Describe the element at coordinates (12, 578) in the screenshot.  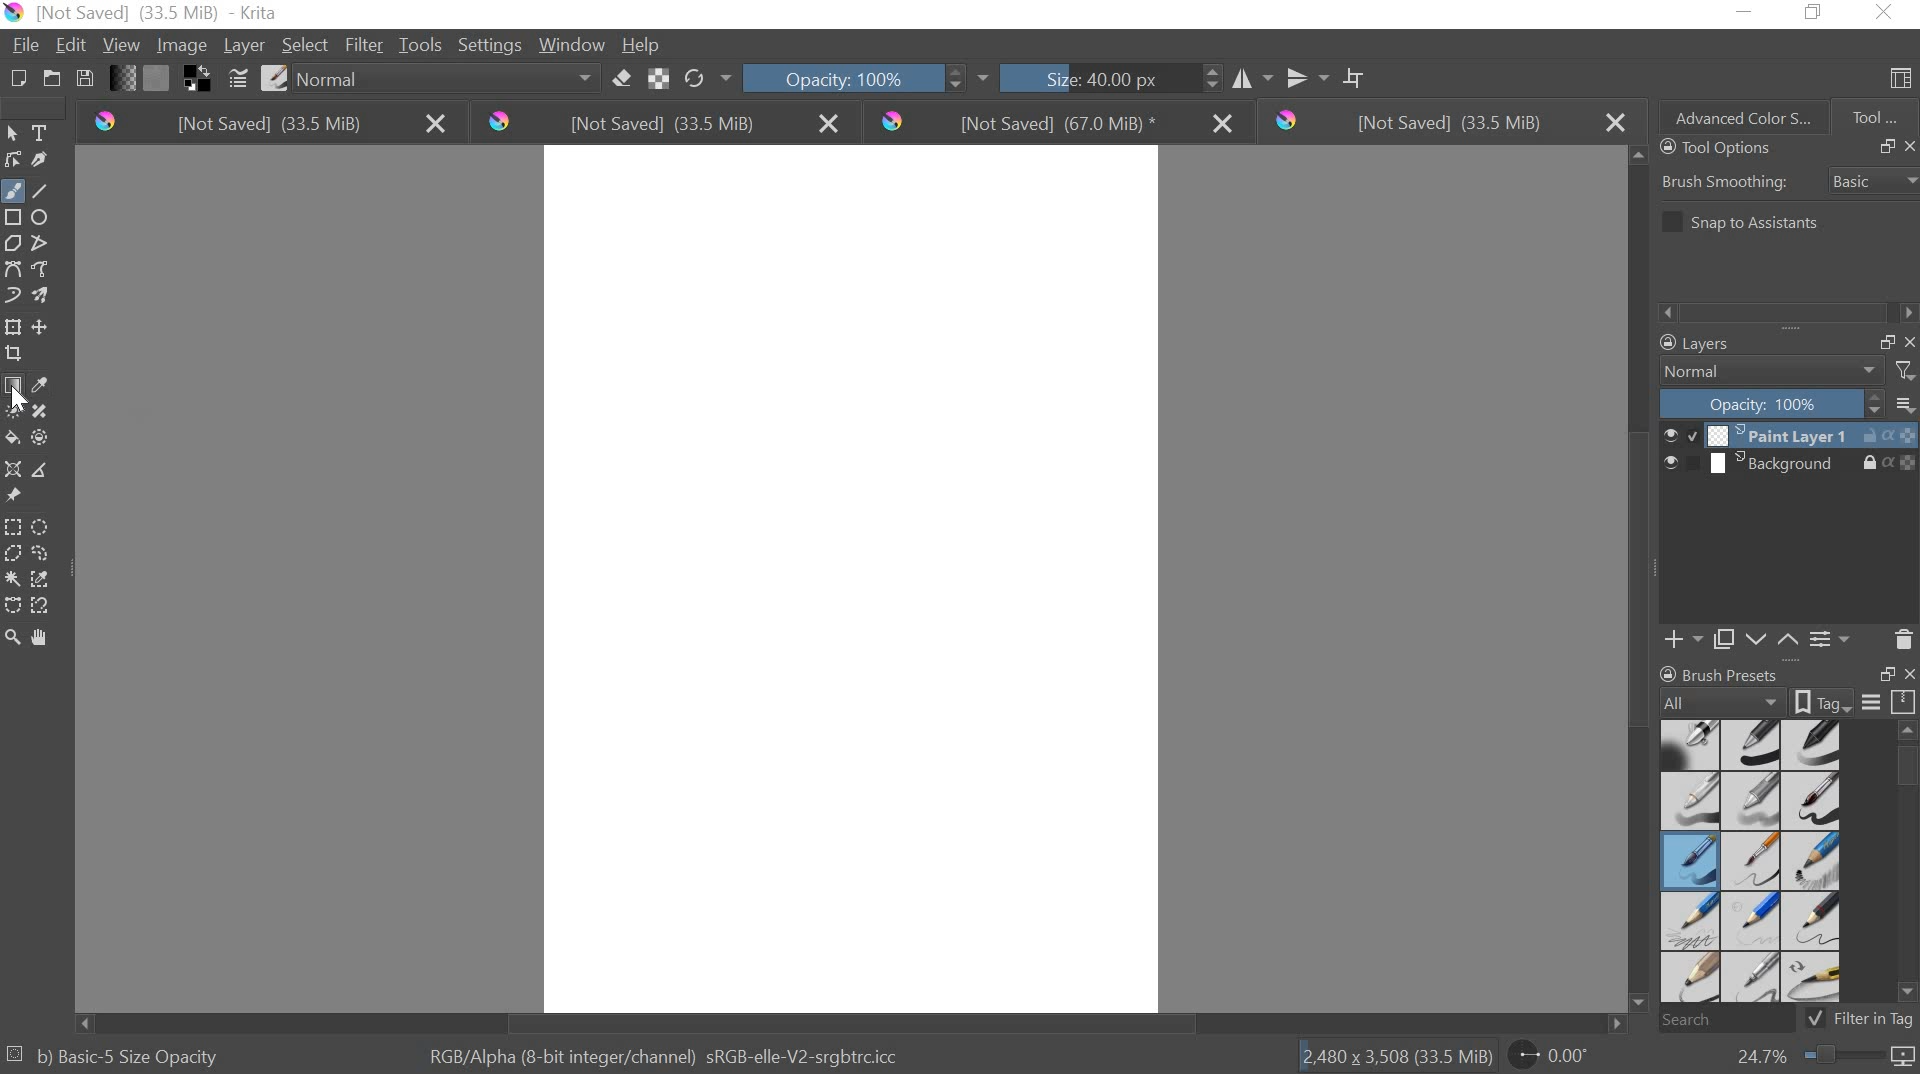
I see `continuous selection` at that location.